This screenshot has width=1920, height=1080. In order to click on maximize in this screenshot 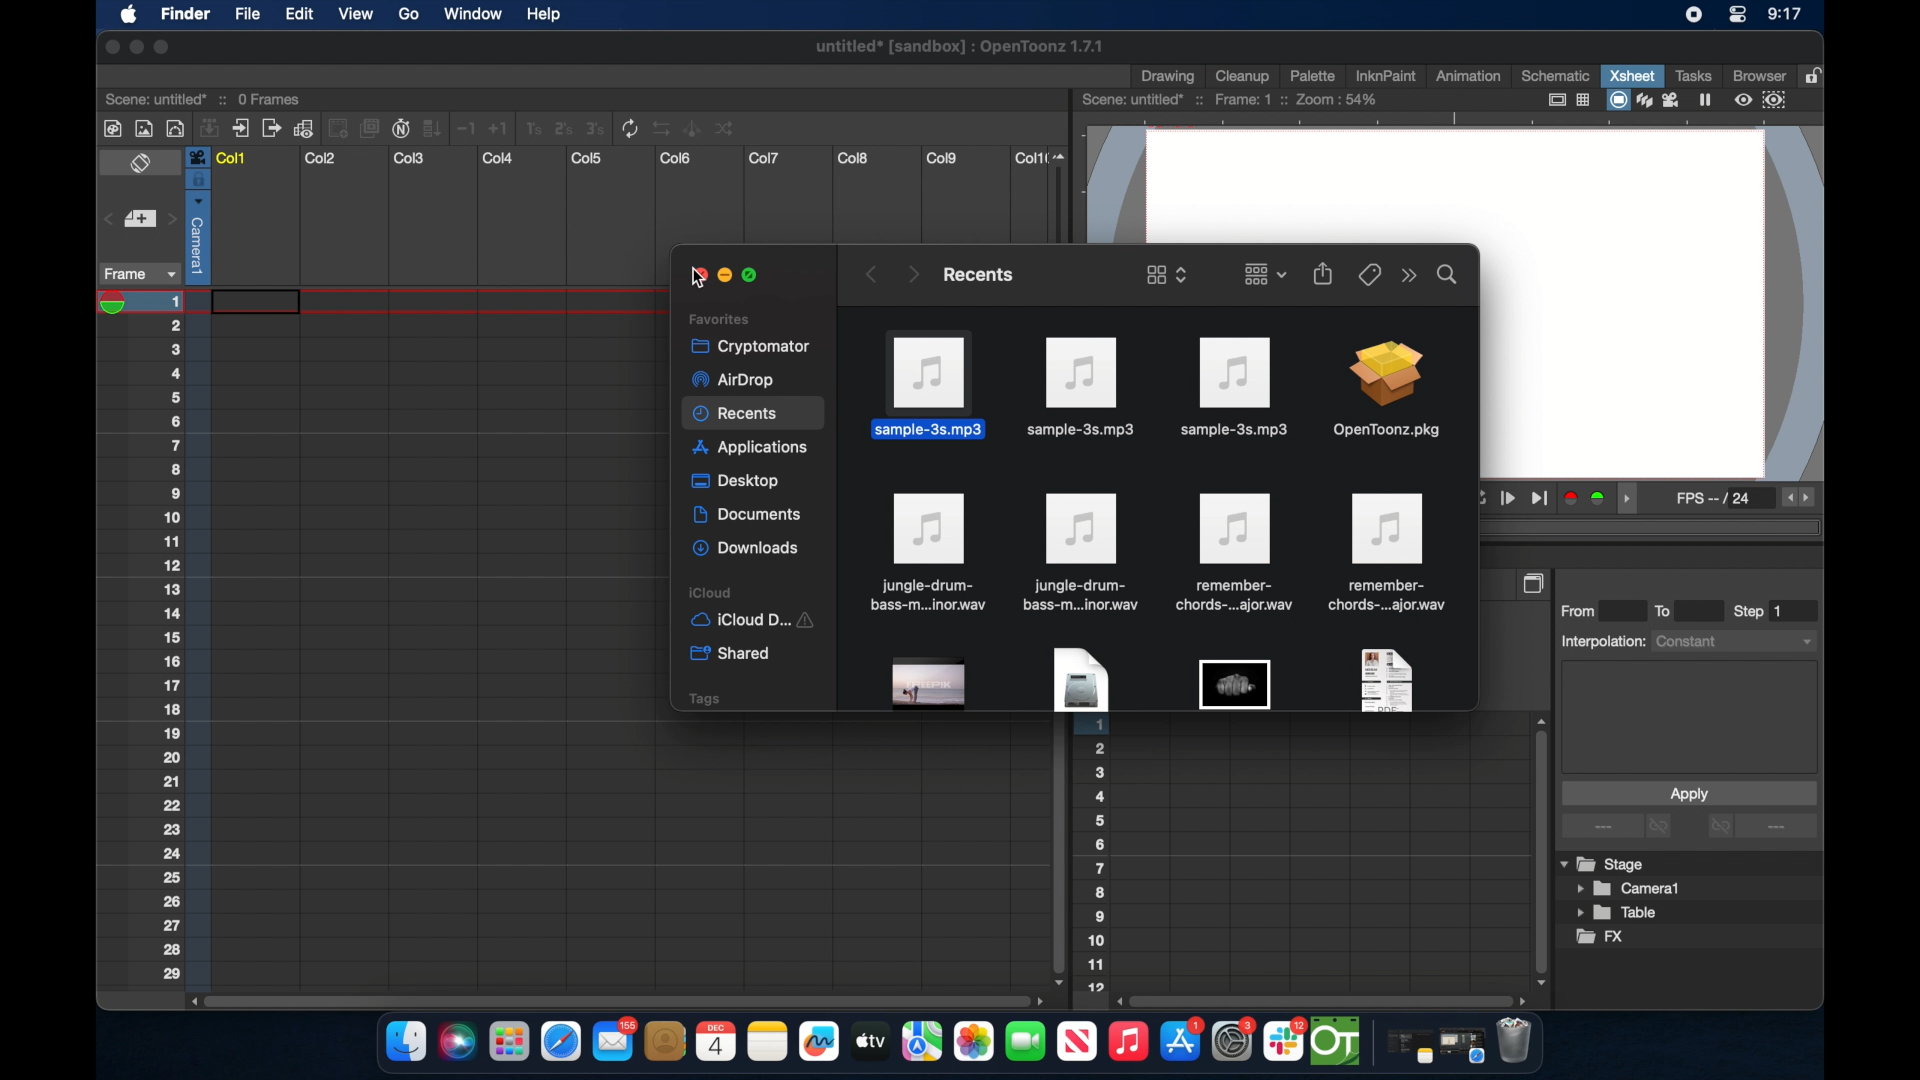, I will do `click(163, 47)`.